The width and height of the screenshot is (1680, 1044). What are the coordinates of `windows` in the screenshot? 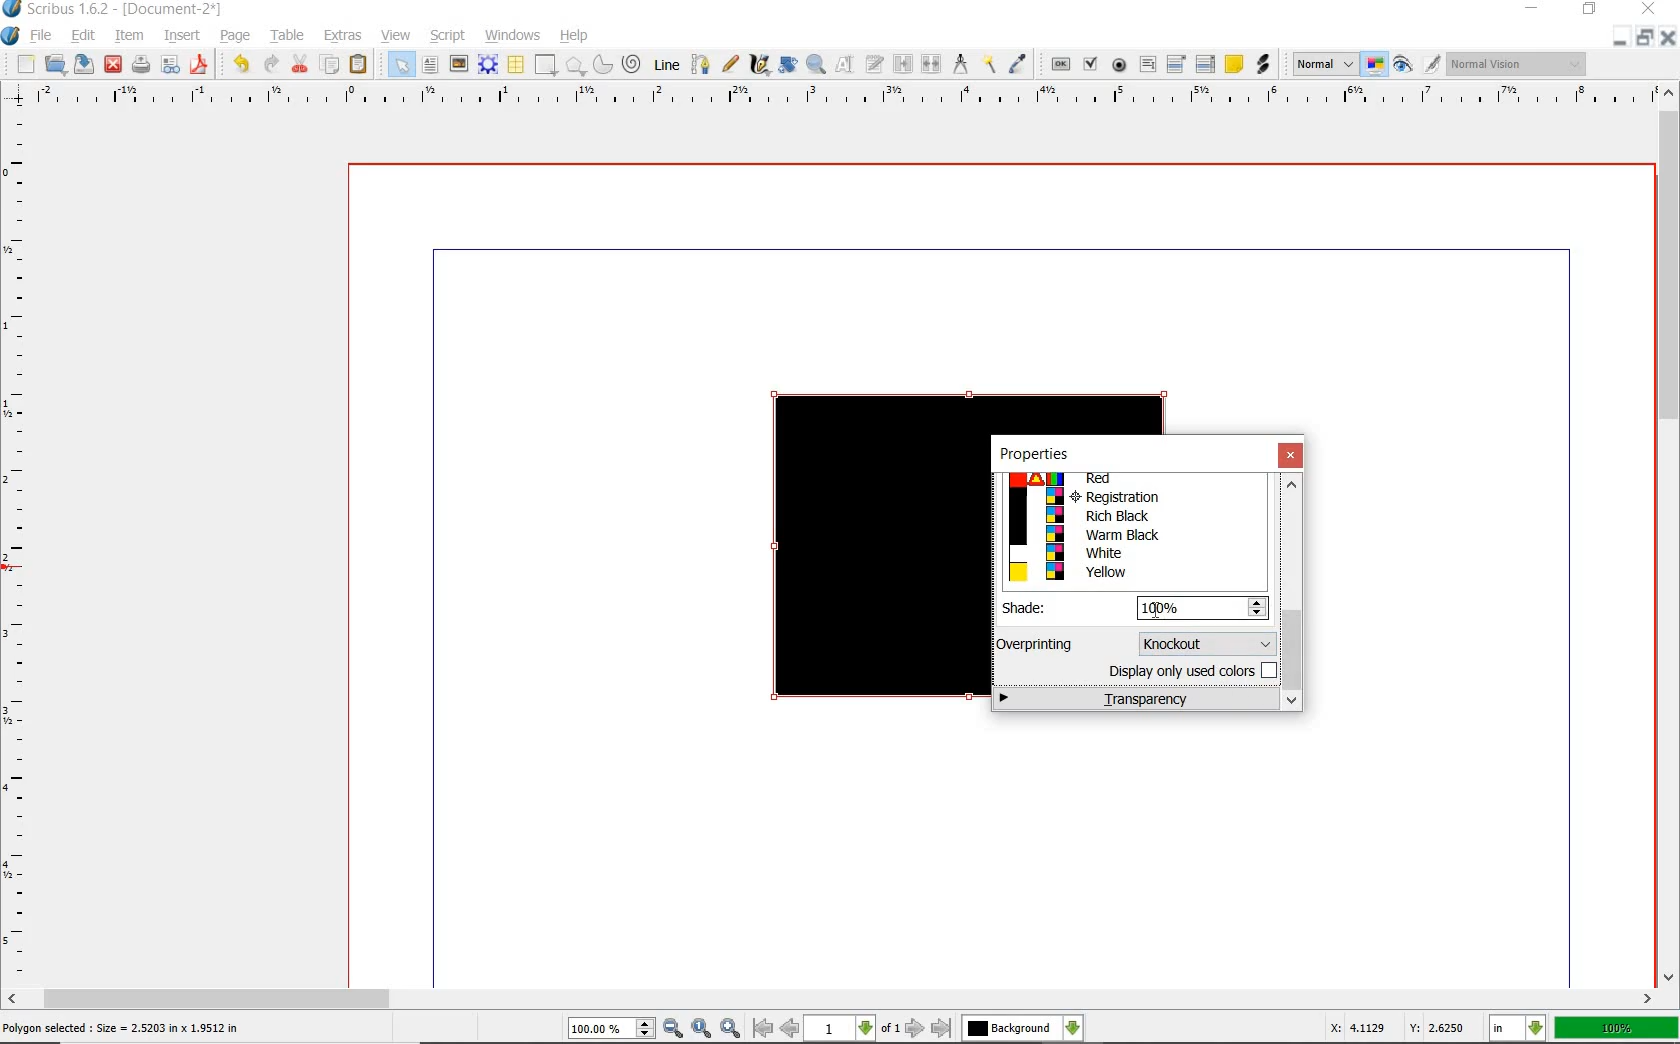 It's located at (509, 35).